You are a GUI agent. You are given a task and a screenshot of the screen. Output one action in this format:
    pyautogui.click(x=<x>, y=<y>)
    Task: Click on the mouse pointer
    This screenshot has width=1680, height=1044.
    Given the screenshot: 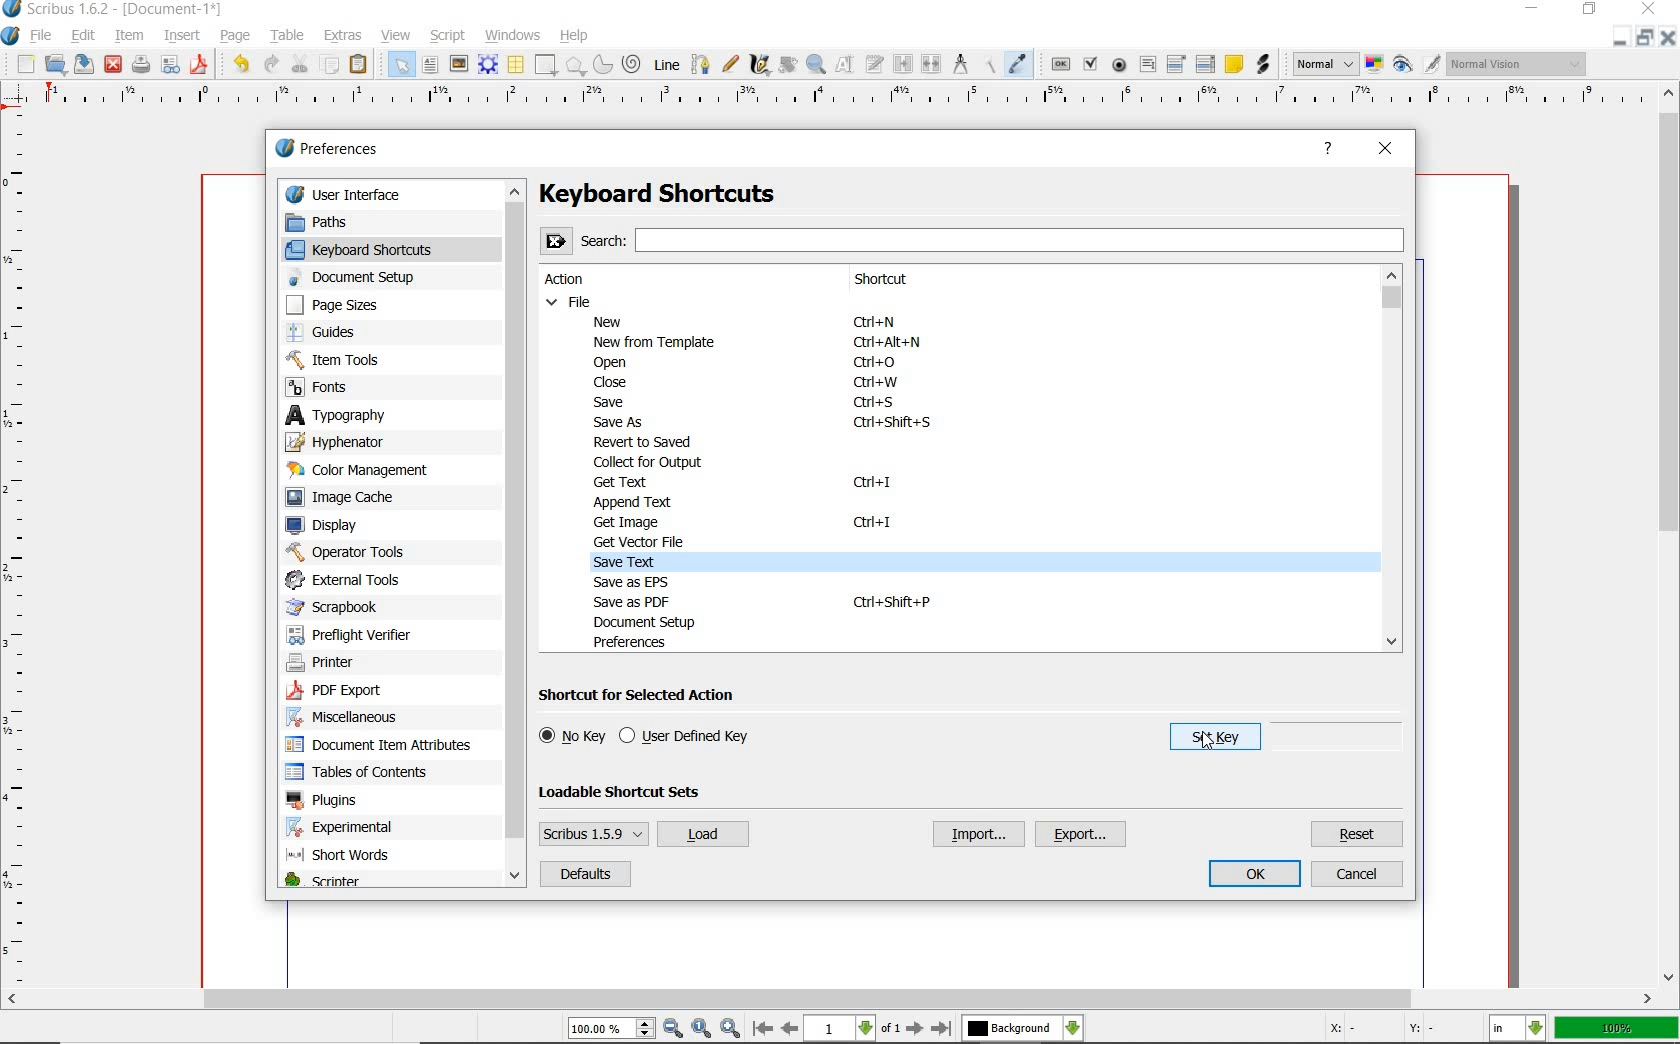 What is the action you would take?
    pyautogui.click(x=1208, y=738)
    